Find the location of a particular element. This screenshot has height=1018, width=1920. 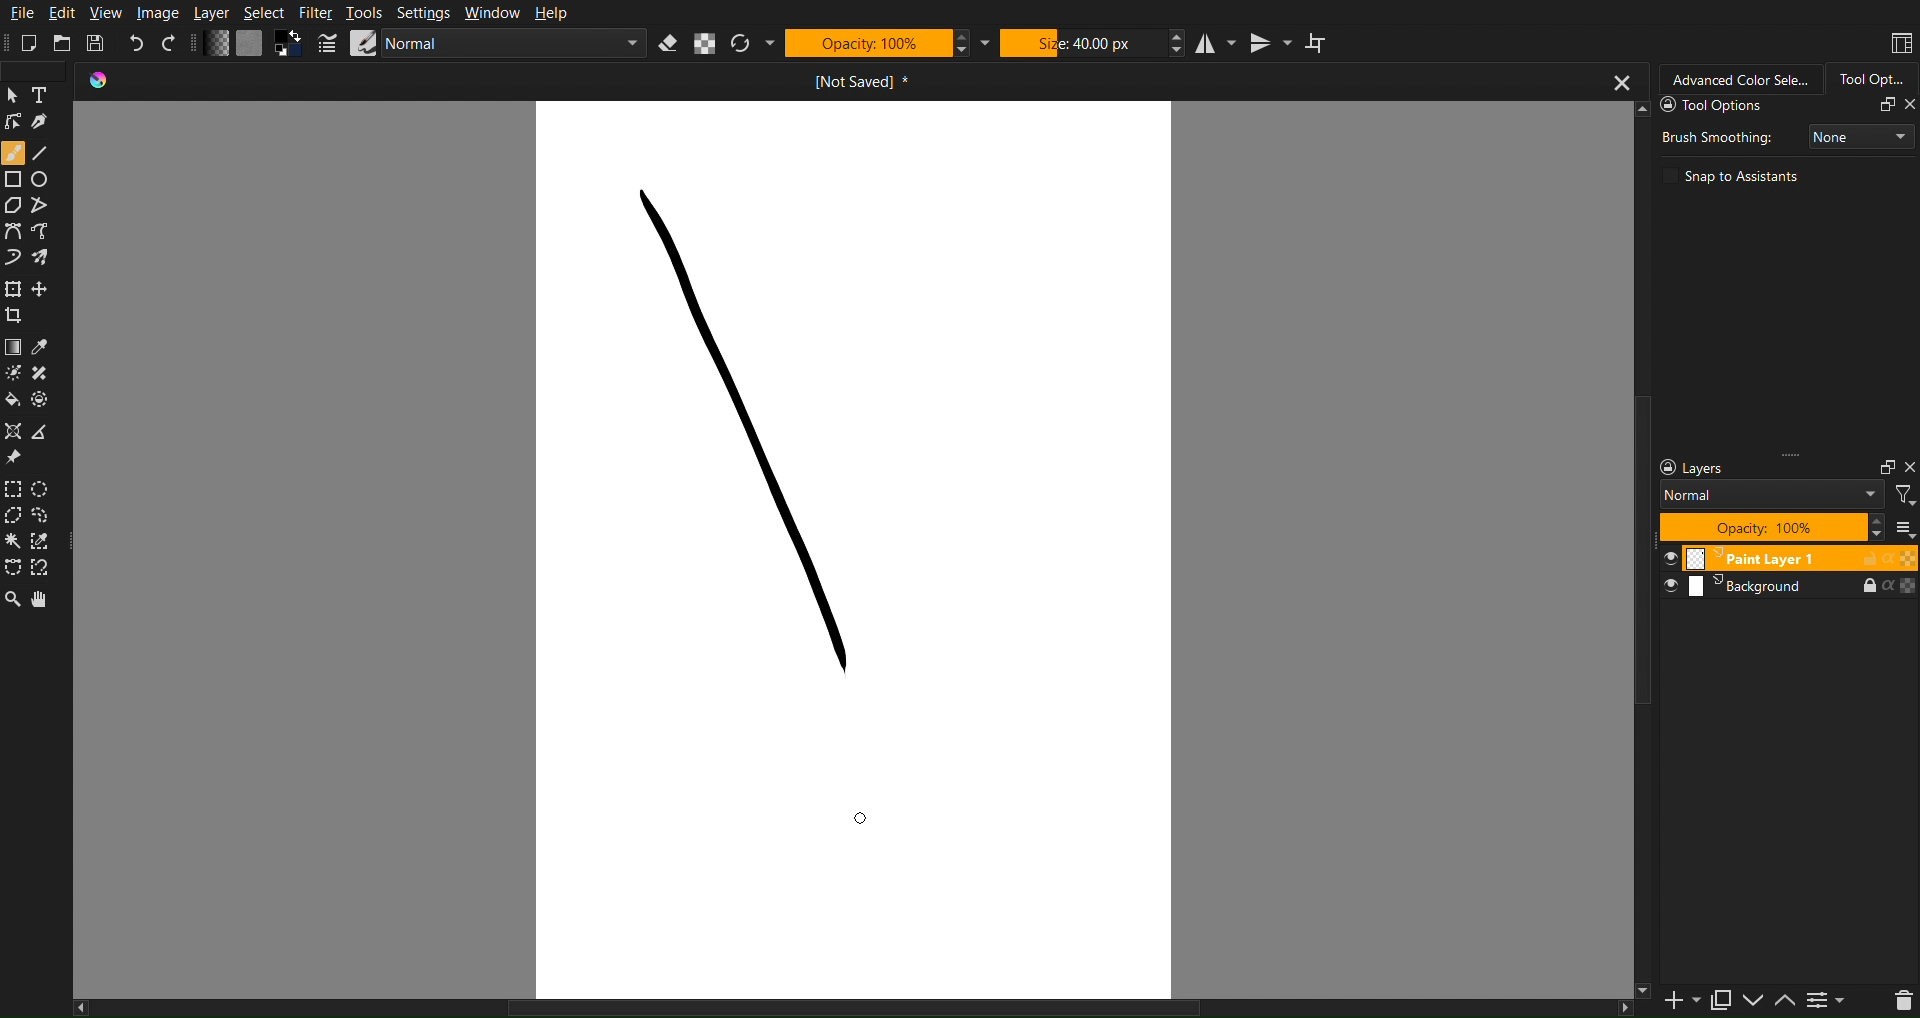

Window is located at coordinates (491, 12).